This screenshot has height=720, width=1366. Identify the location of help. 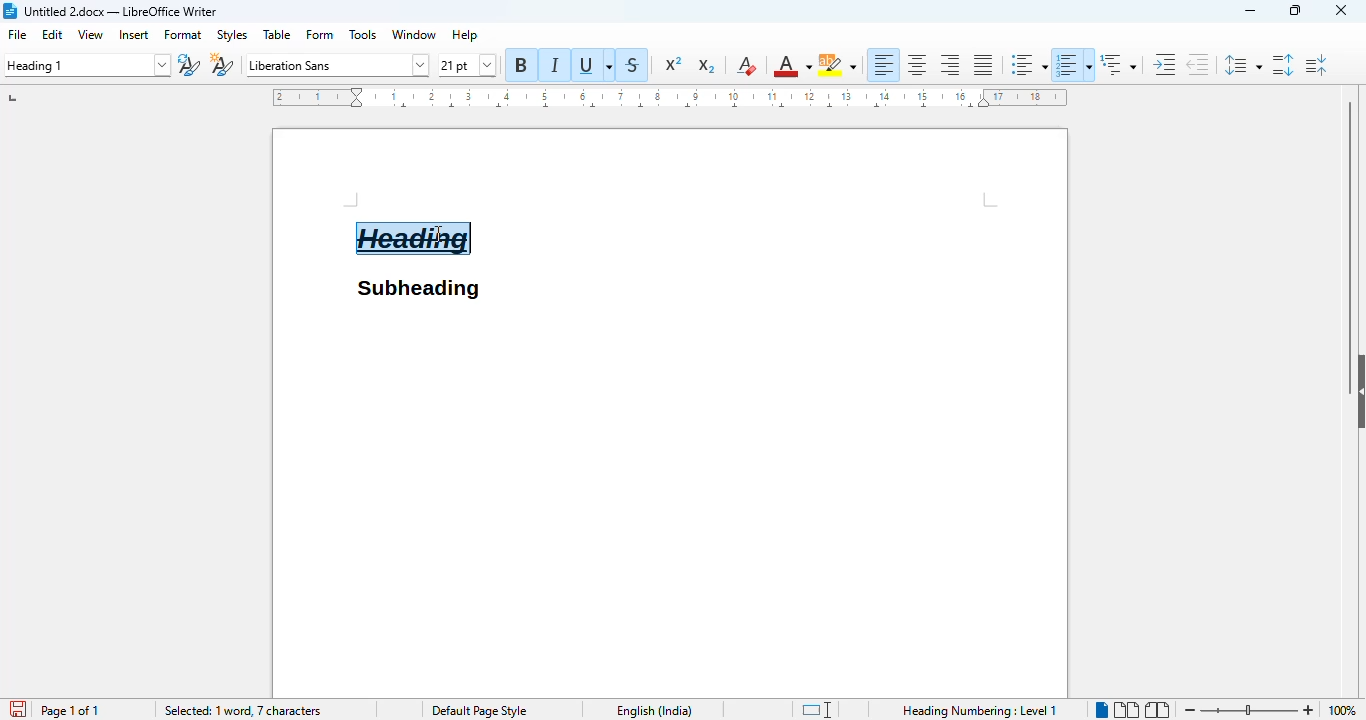
(464, 34).